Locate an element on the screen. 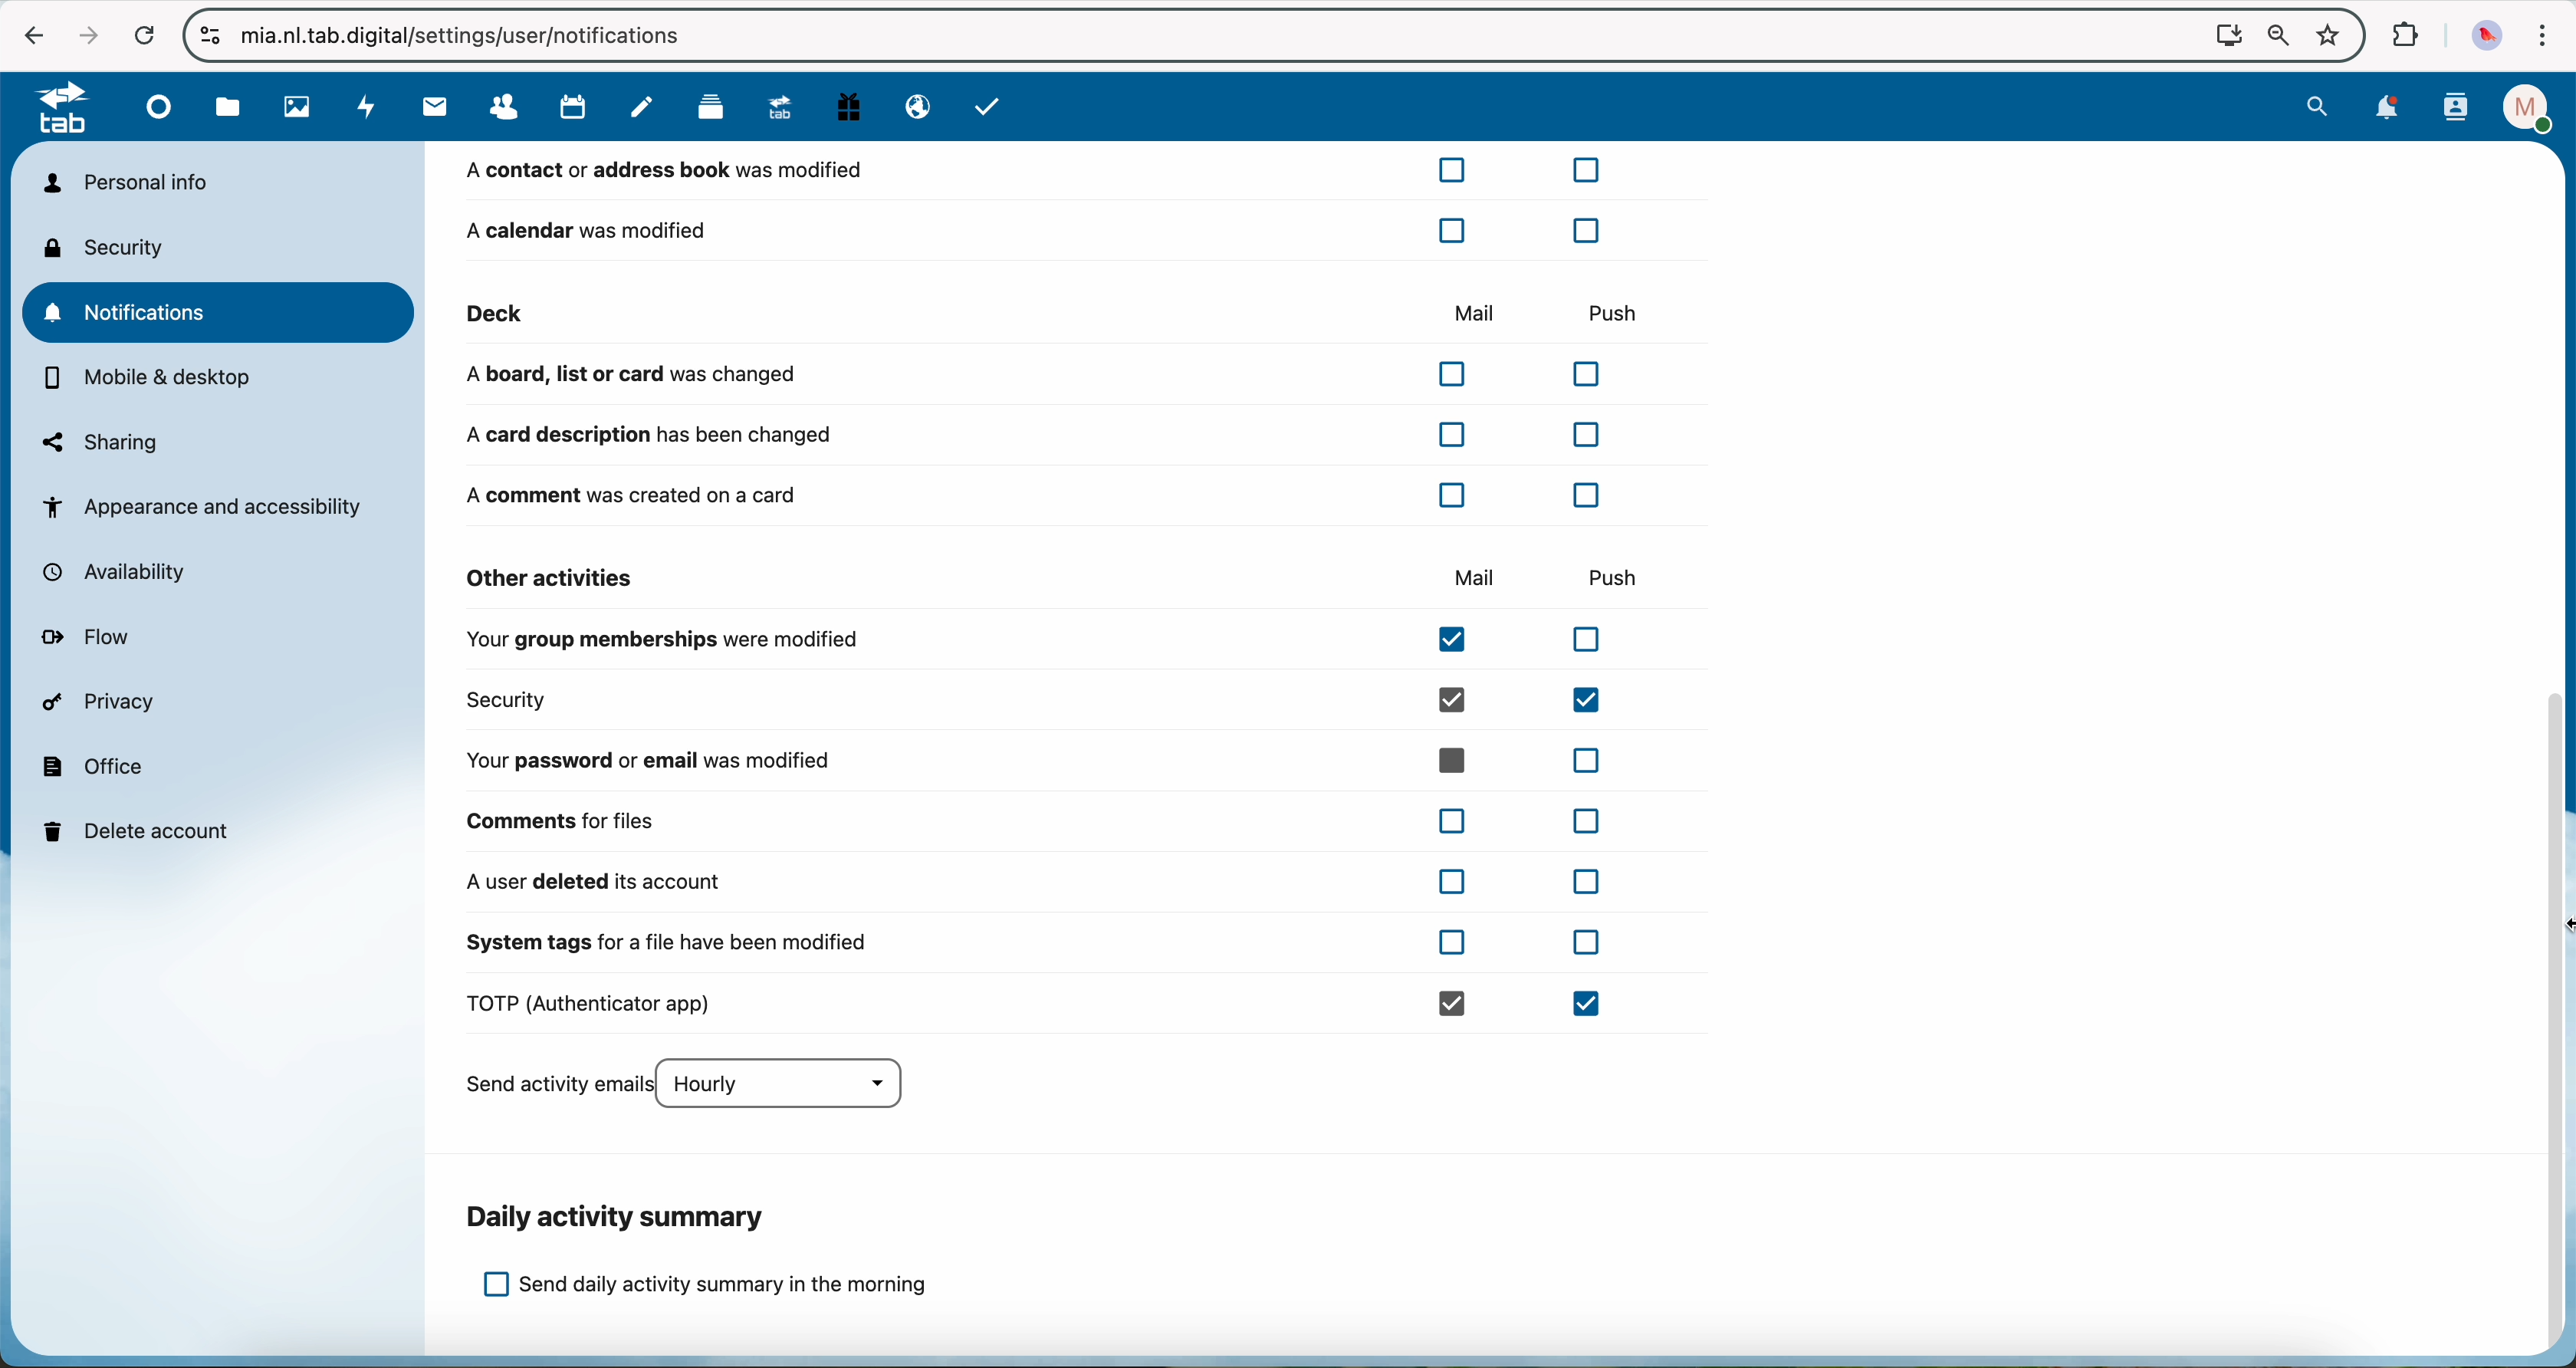  office is located at coordinates (95, 765).